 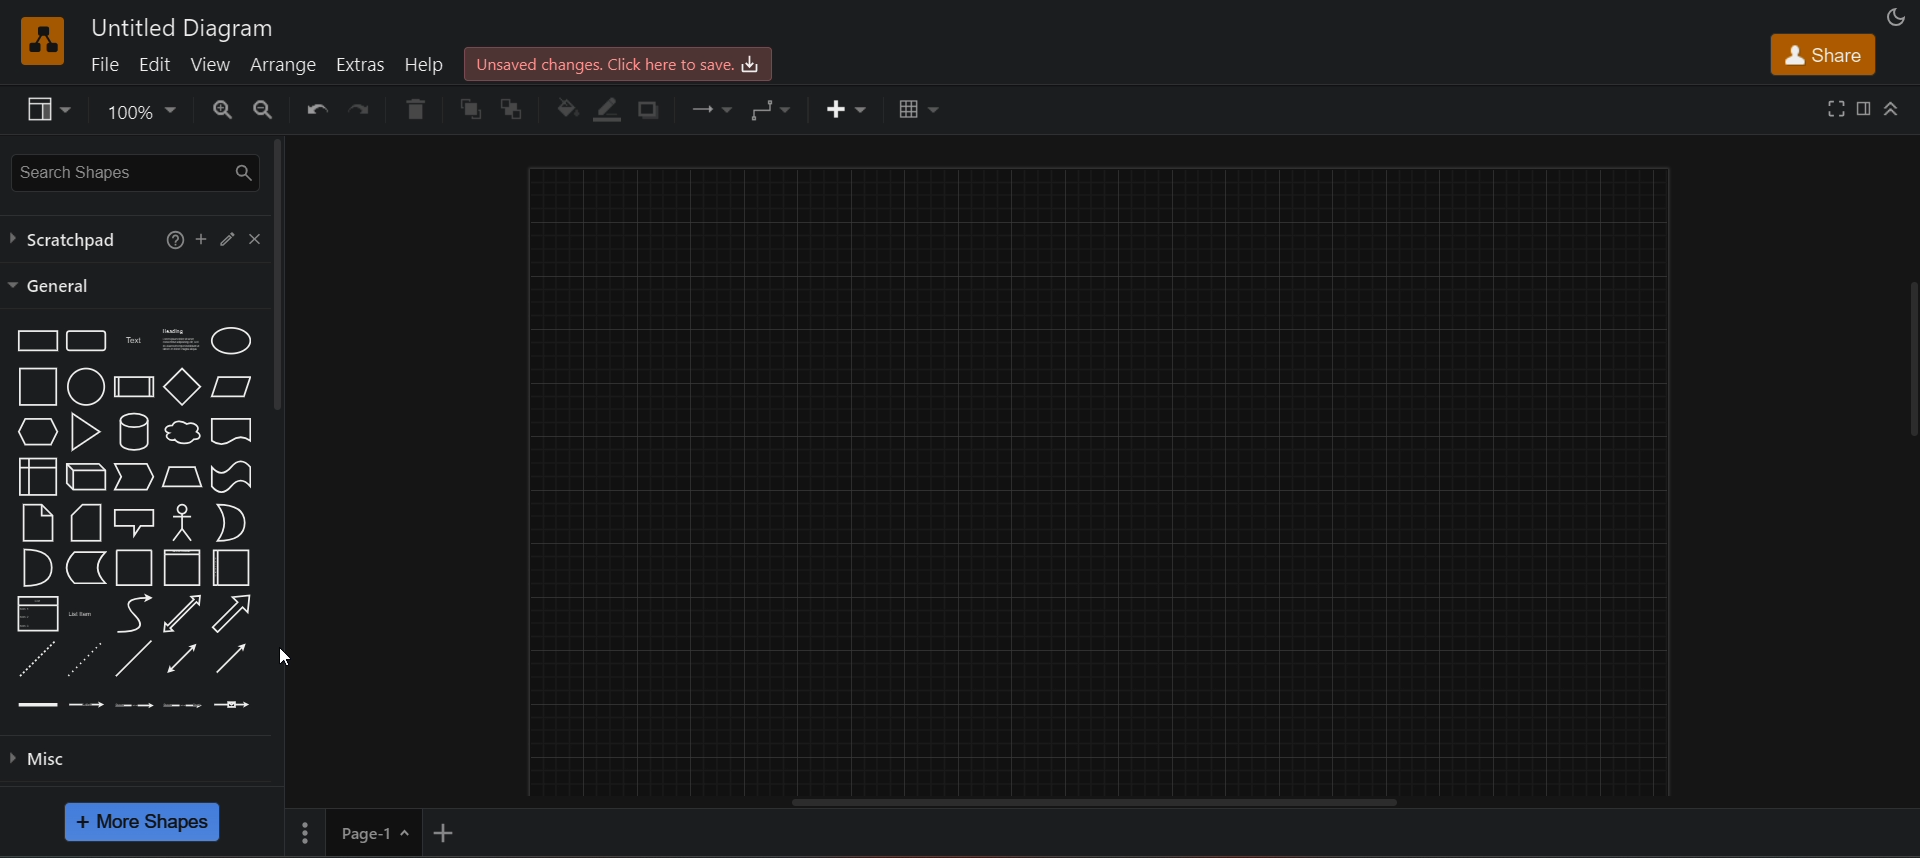 What do you see at coordinates (316, 109) in the screenshot?
I see `undo` at bounding box center [316, 109].